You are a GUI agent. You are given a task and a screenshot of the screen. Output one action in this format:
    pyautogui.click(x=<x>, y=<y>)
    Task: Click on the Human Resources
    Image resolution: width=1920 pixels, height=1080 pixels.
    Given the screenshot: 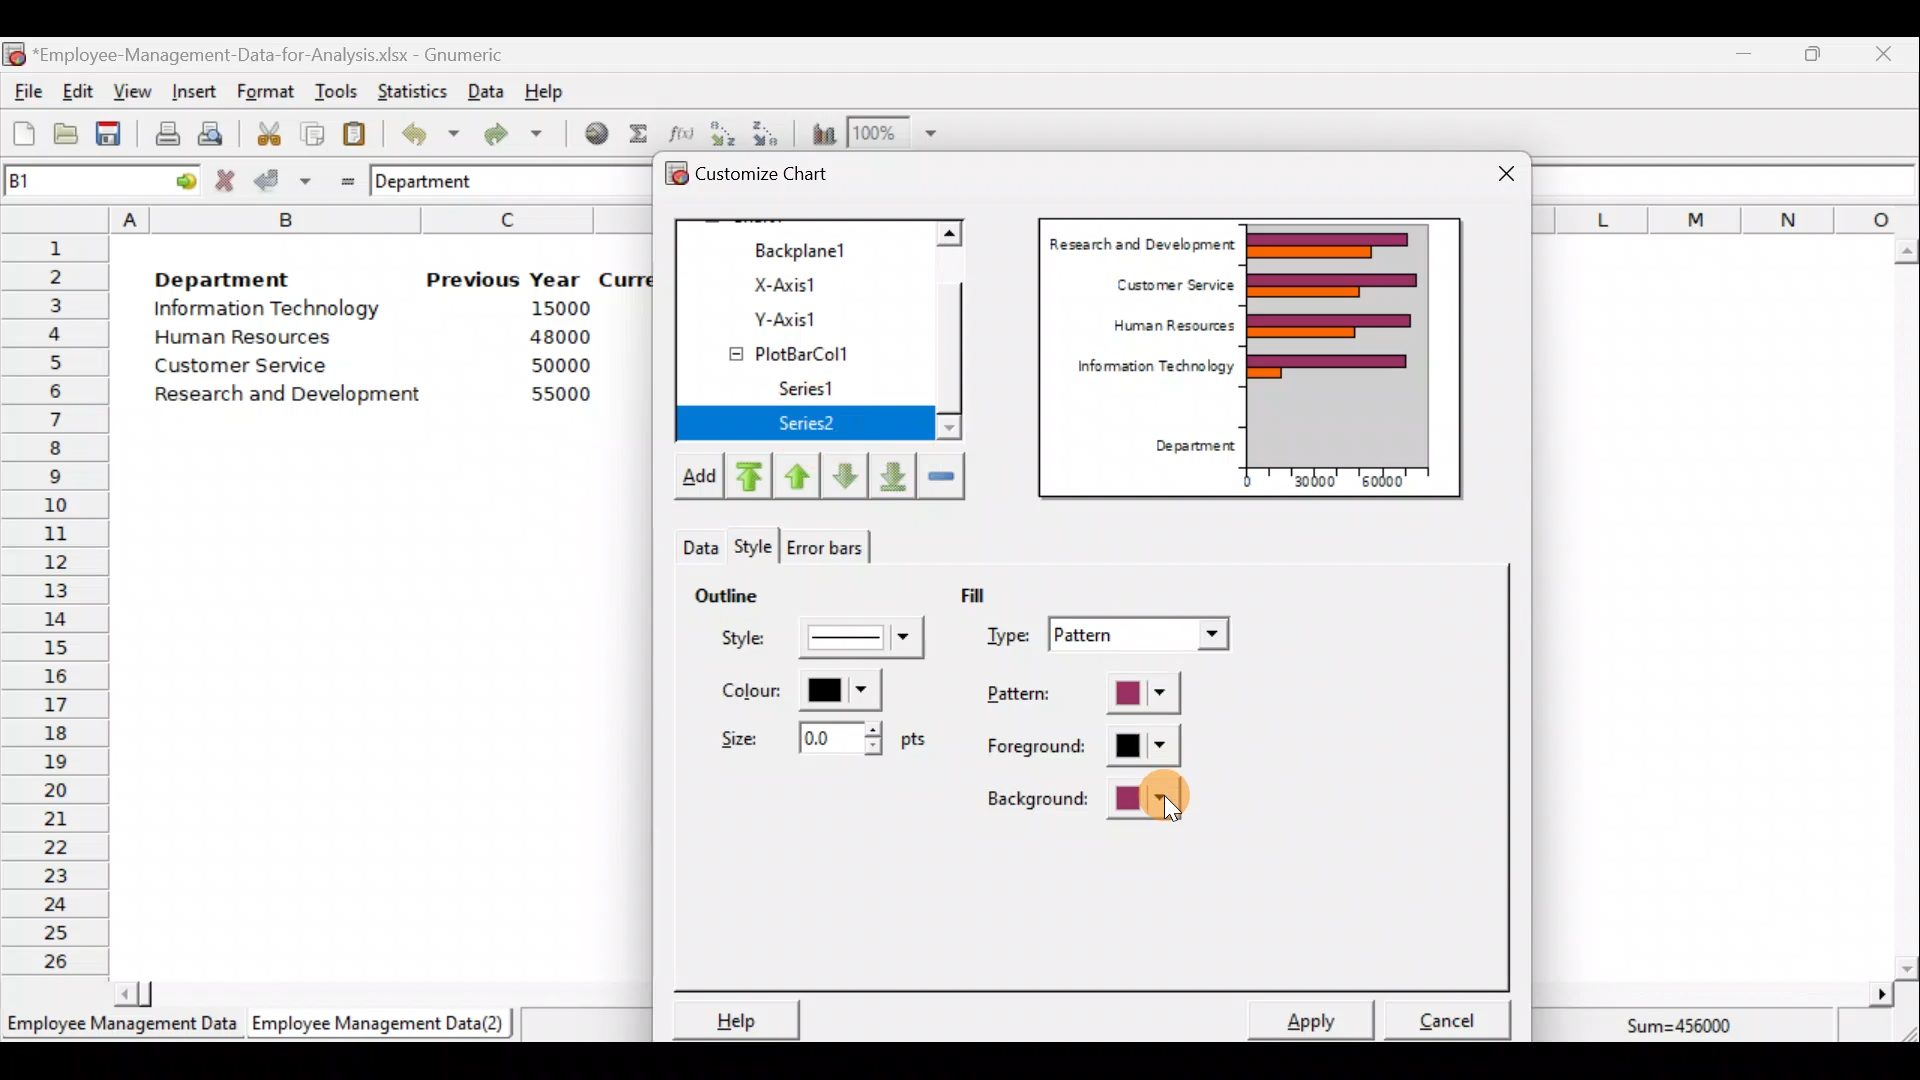 What is the action you would take?
    pyautogui.click(x=253, y=339)
    